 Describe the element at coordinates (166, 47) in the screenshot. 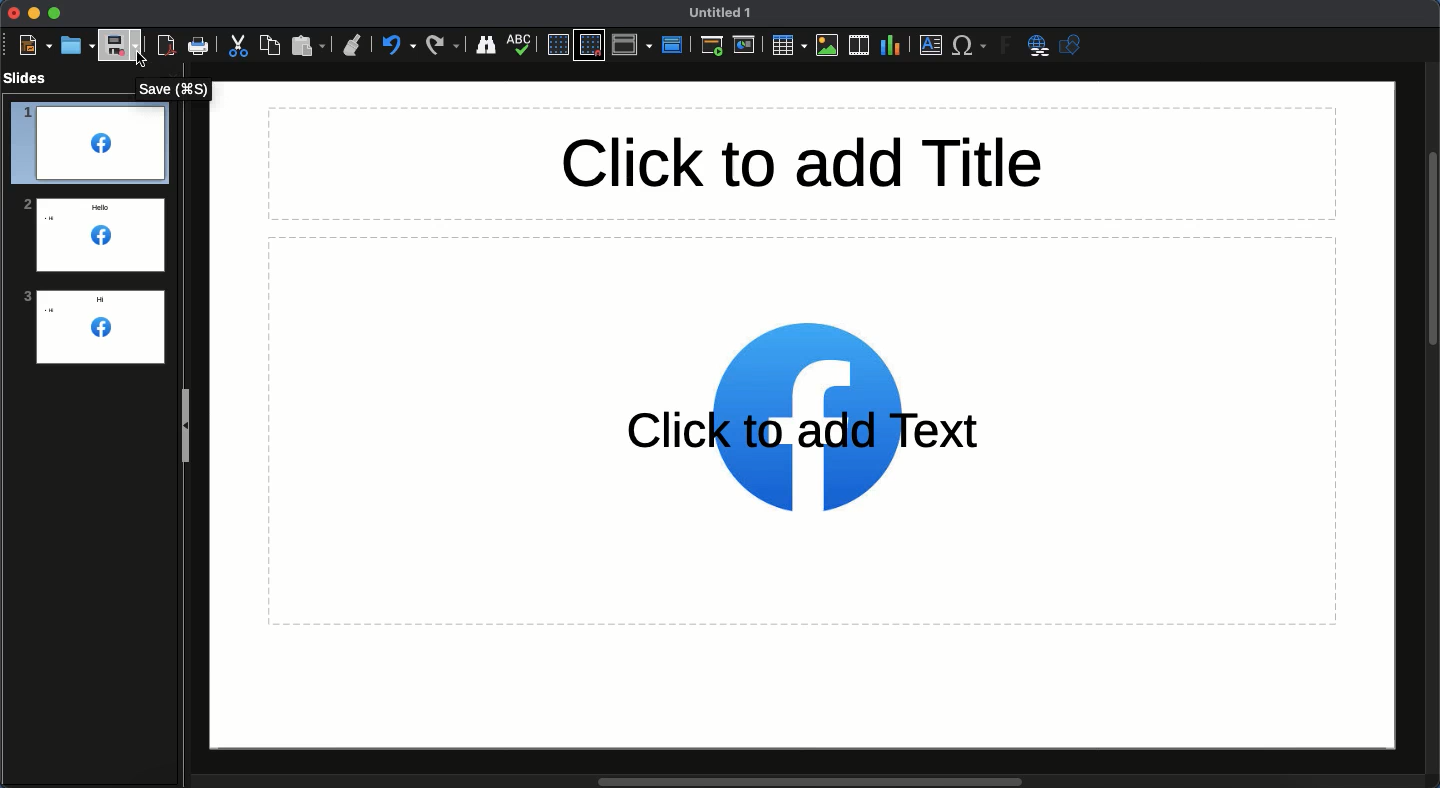

I see `Export as PDF` at that location.